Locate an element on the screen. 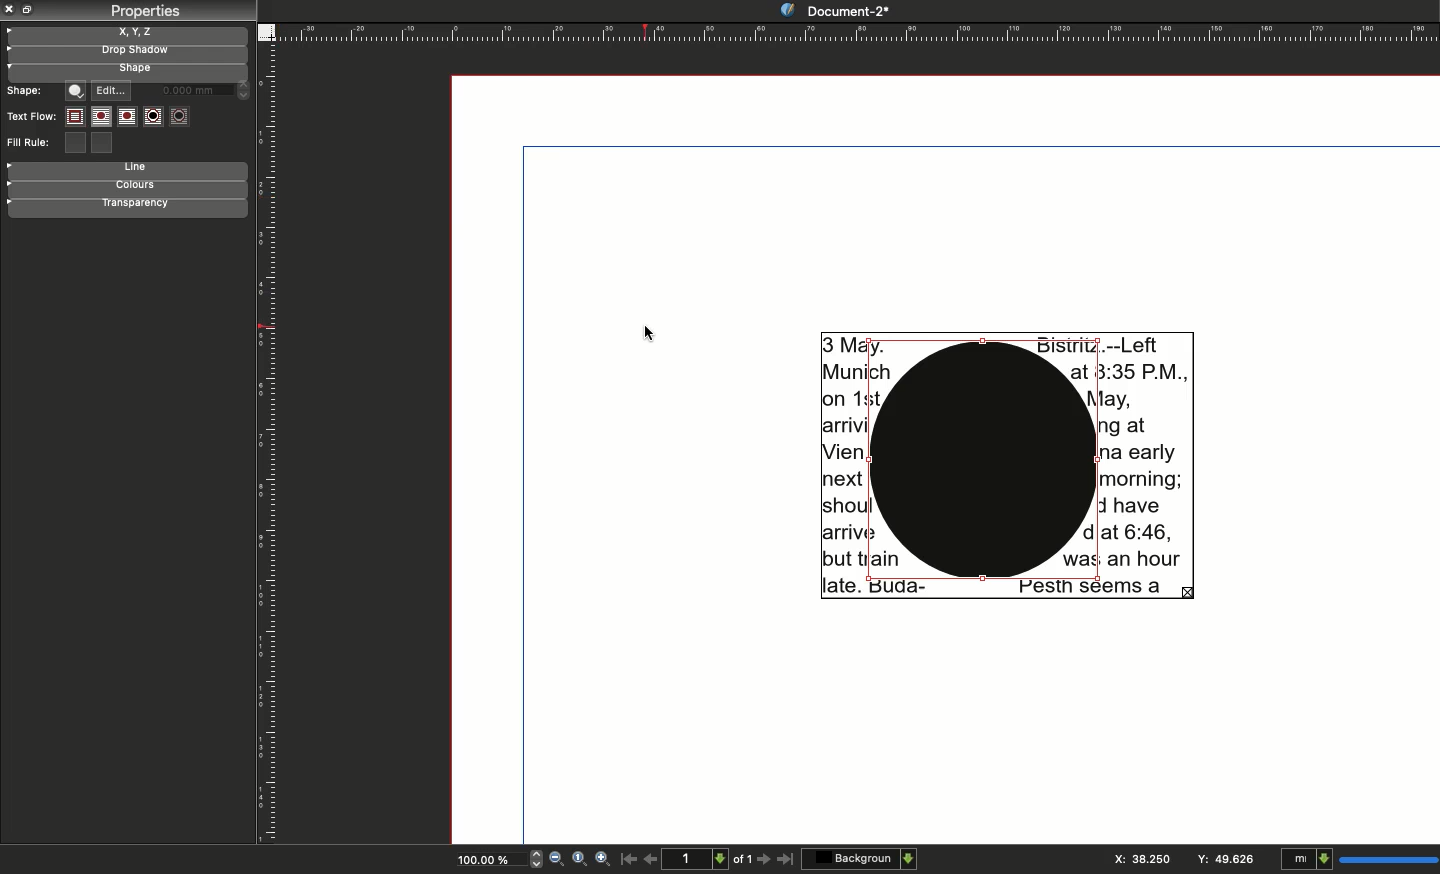 This screenshot has width=1440, height=874. Shape is located at coordinates (78, 91).